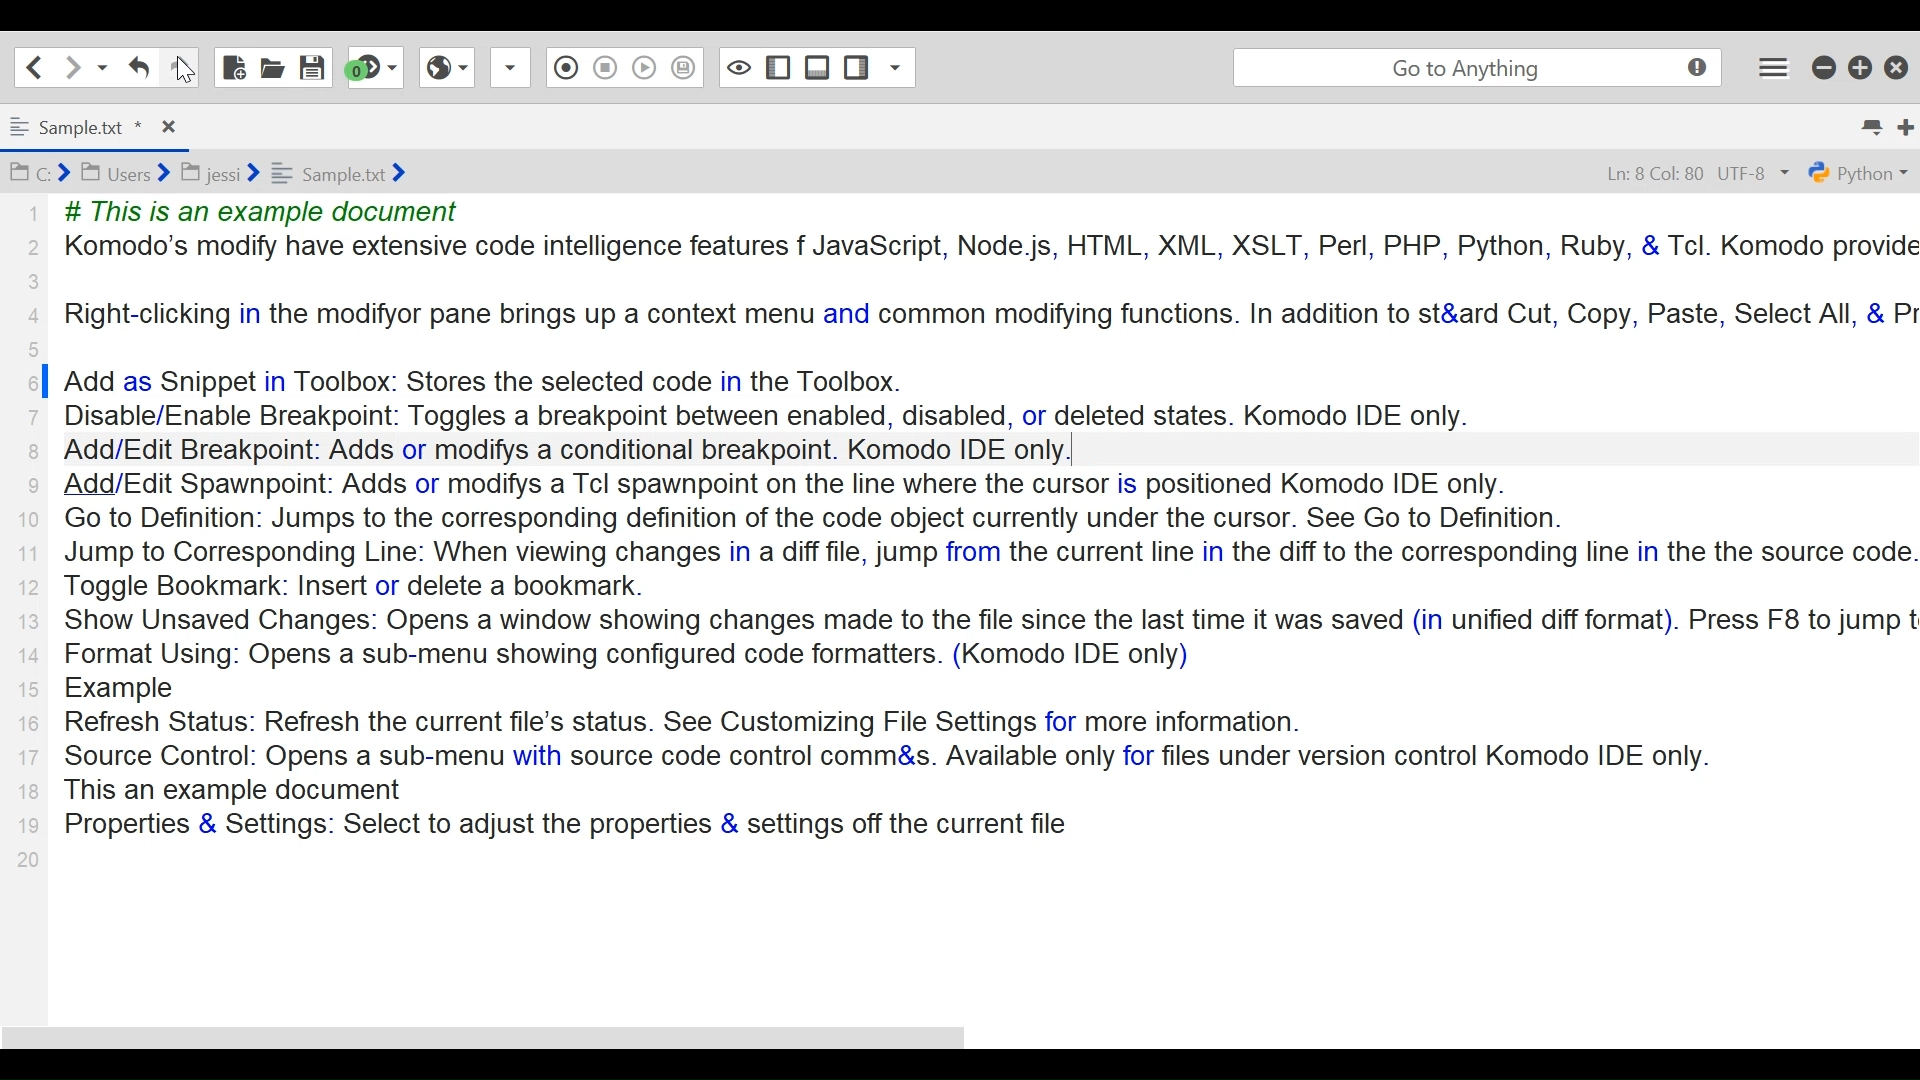 This screenshot has height=1080, width=1920. What do you see at coordinates (1659, 173) in the screenshot?
I see `Line 6 Column 5` at bounding box center [1659, 173].